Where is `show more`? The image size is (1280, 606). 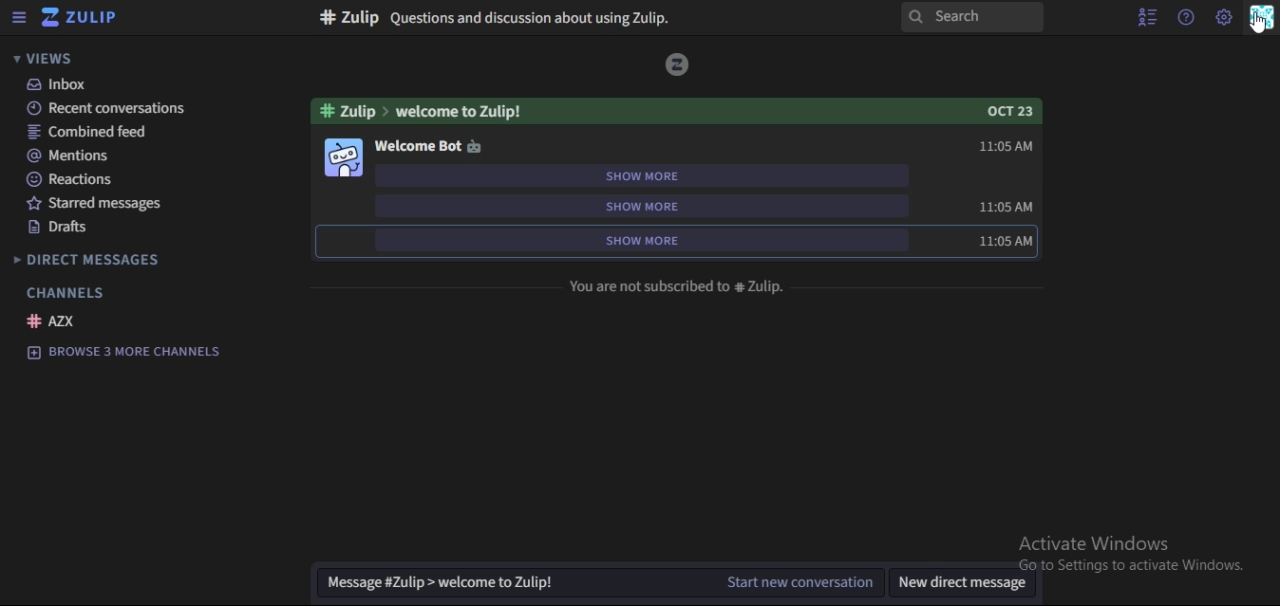
show more is located at coordinates (648, 239).